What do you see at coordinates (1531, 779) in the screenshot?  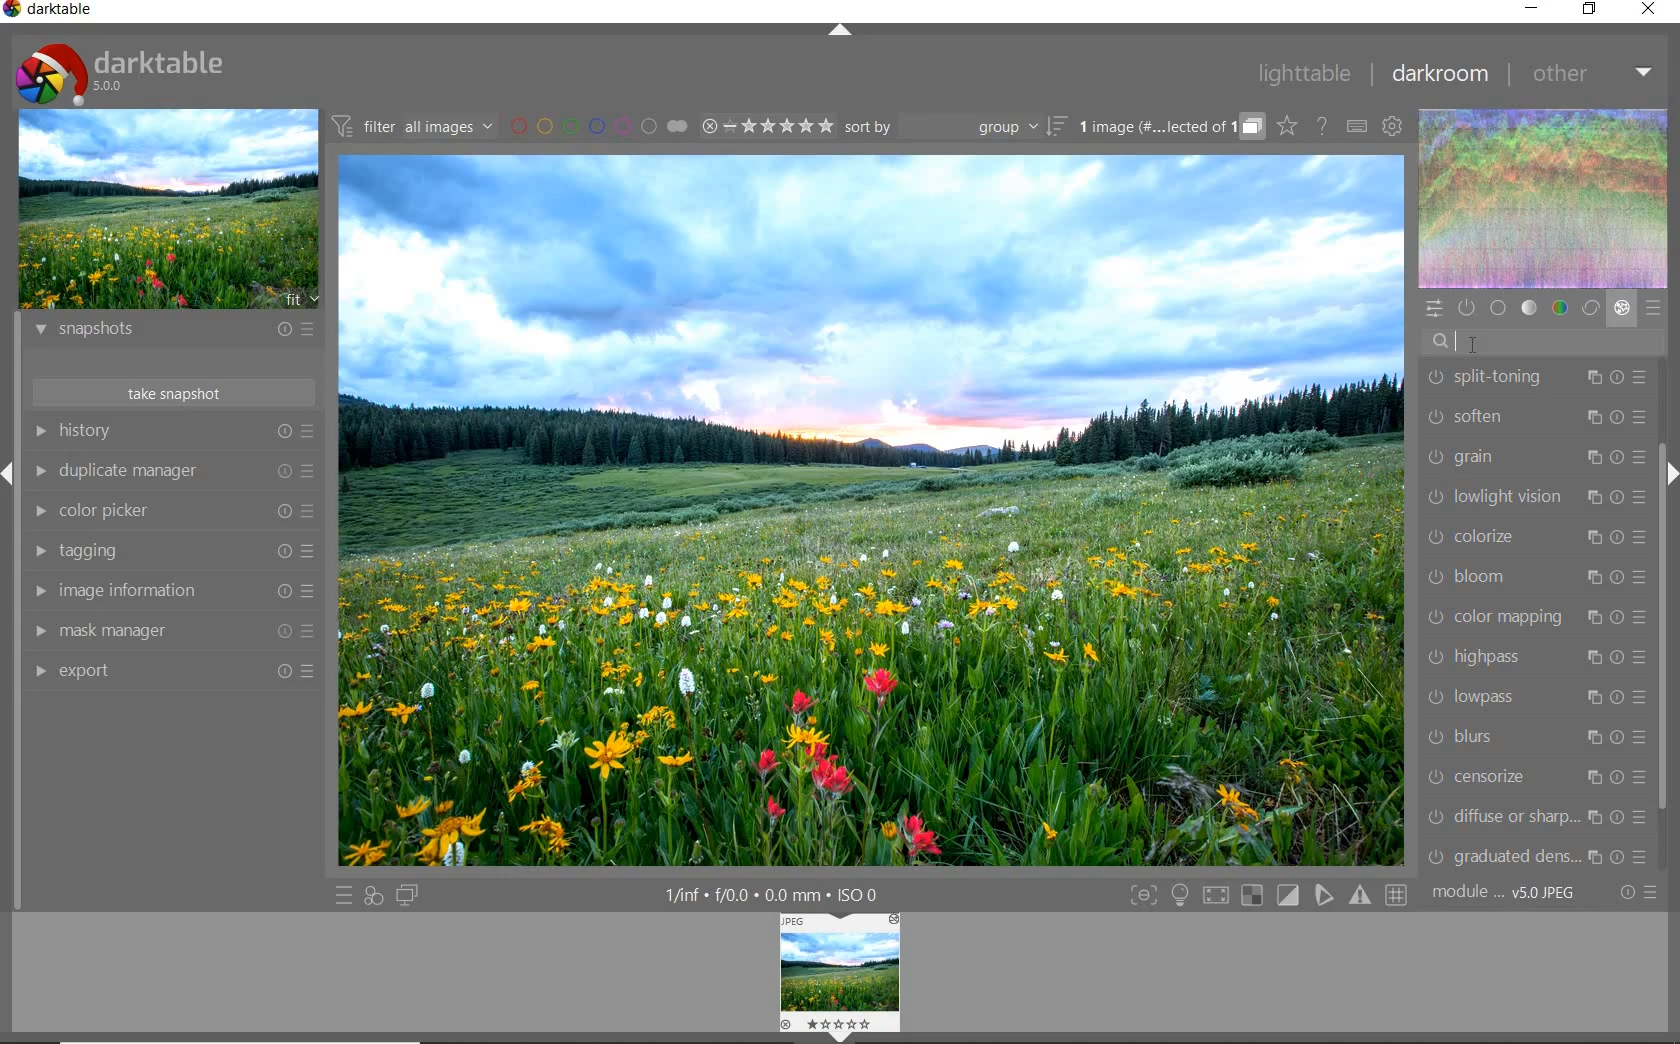 I see `censorize` at bounding box center [1531, 779].